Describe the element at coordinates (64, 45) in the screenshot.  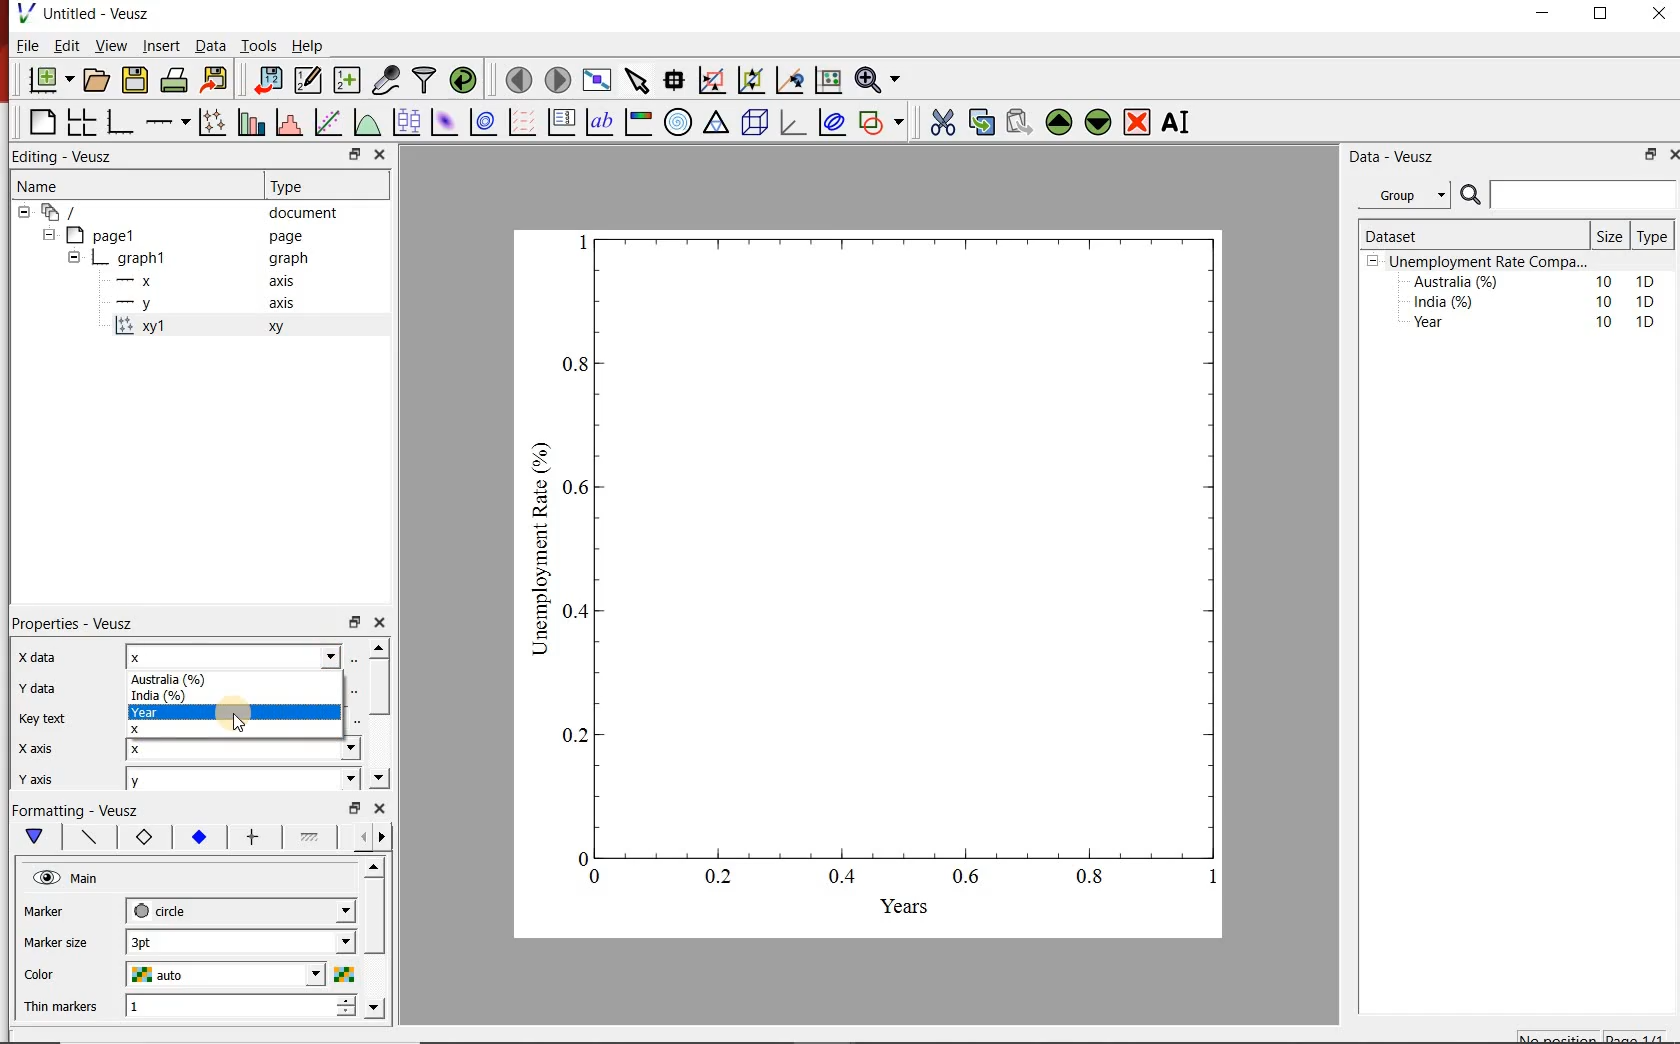
I see `Edit` at that location.